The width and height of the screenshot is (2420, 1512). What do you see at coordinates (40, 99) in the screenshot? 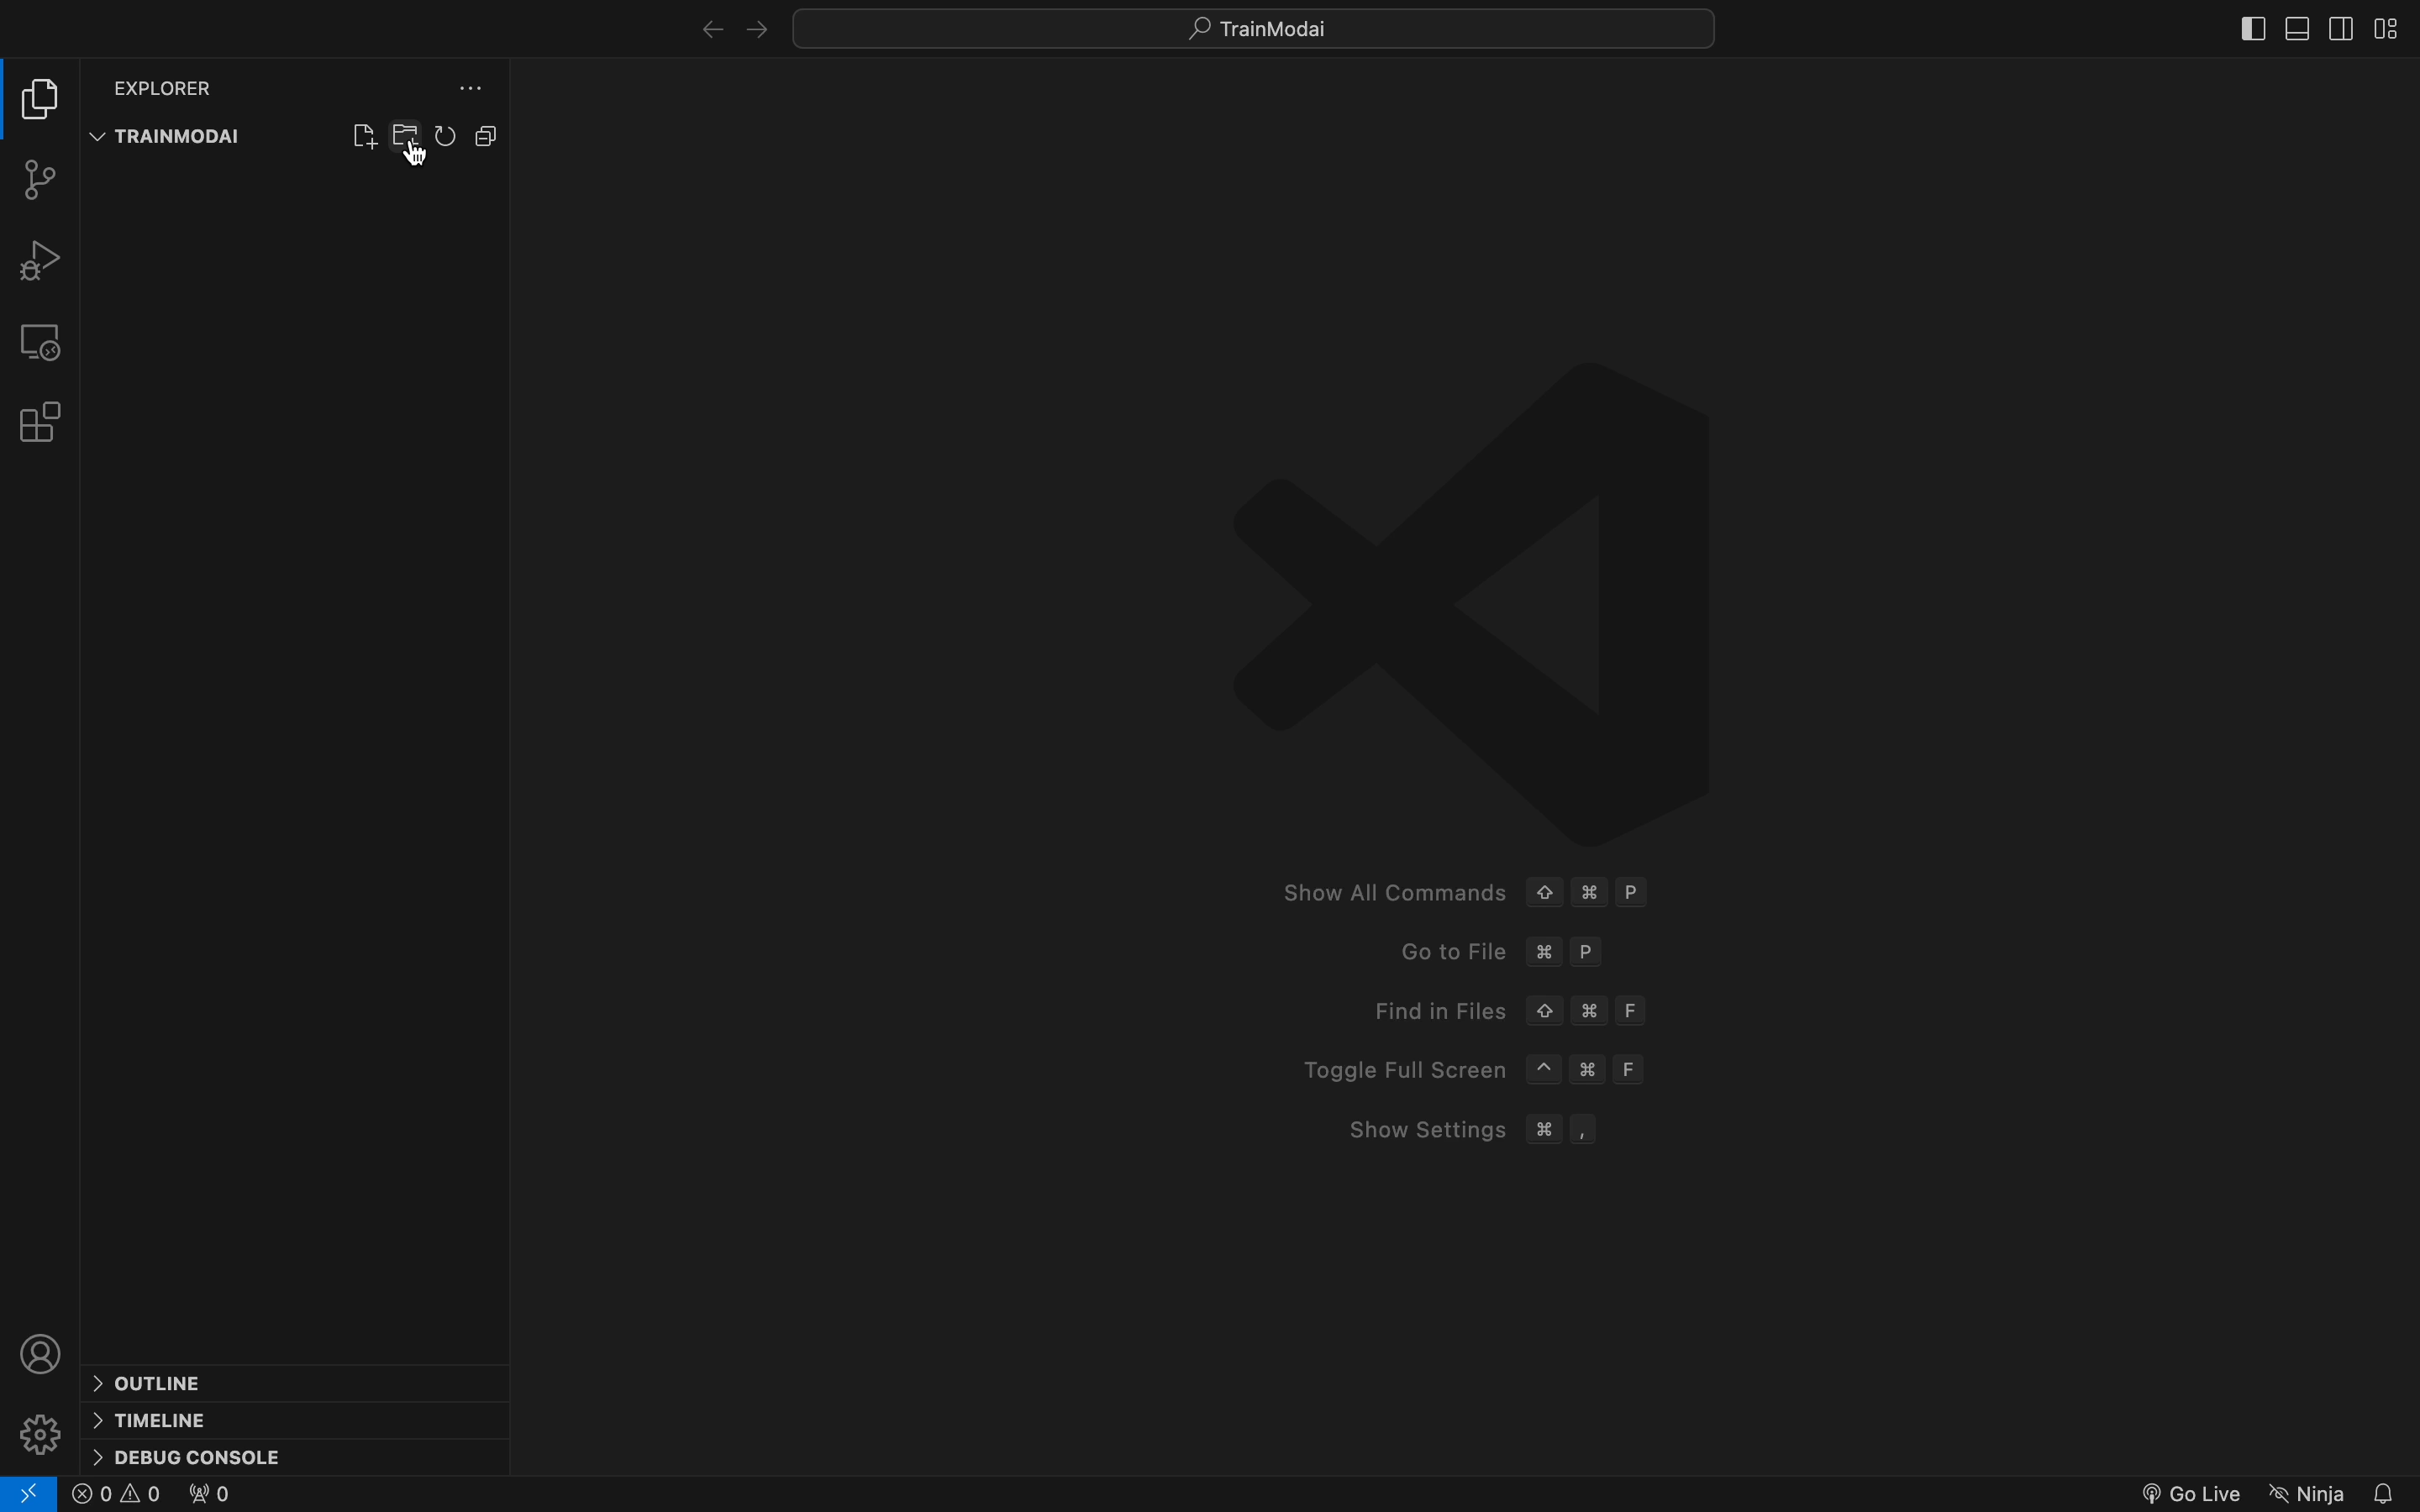
I see `file explore` at bounding box center [40, 99].